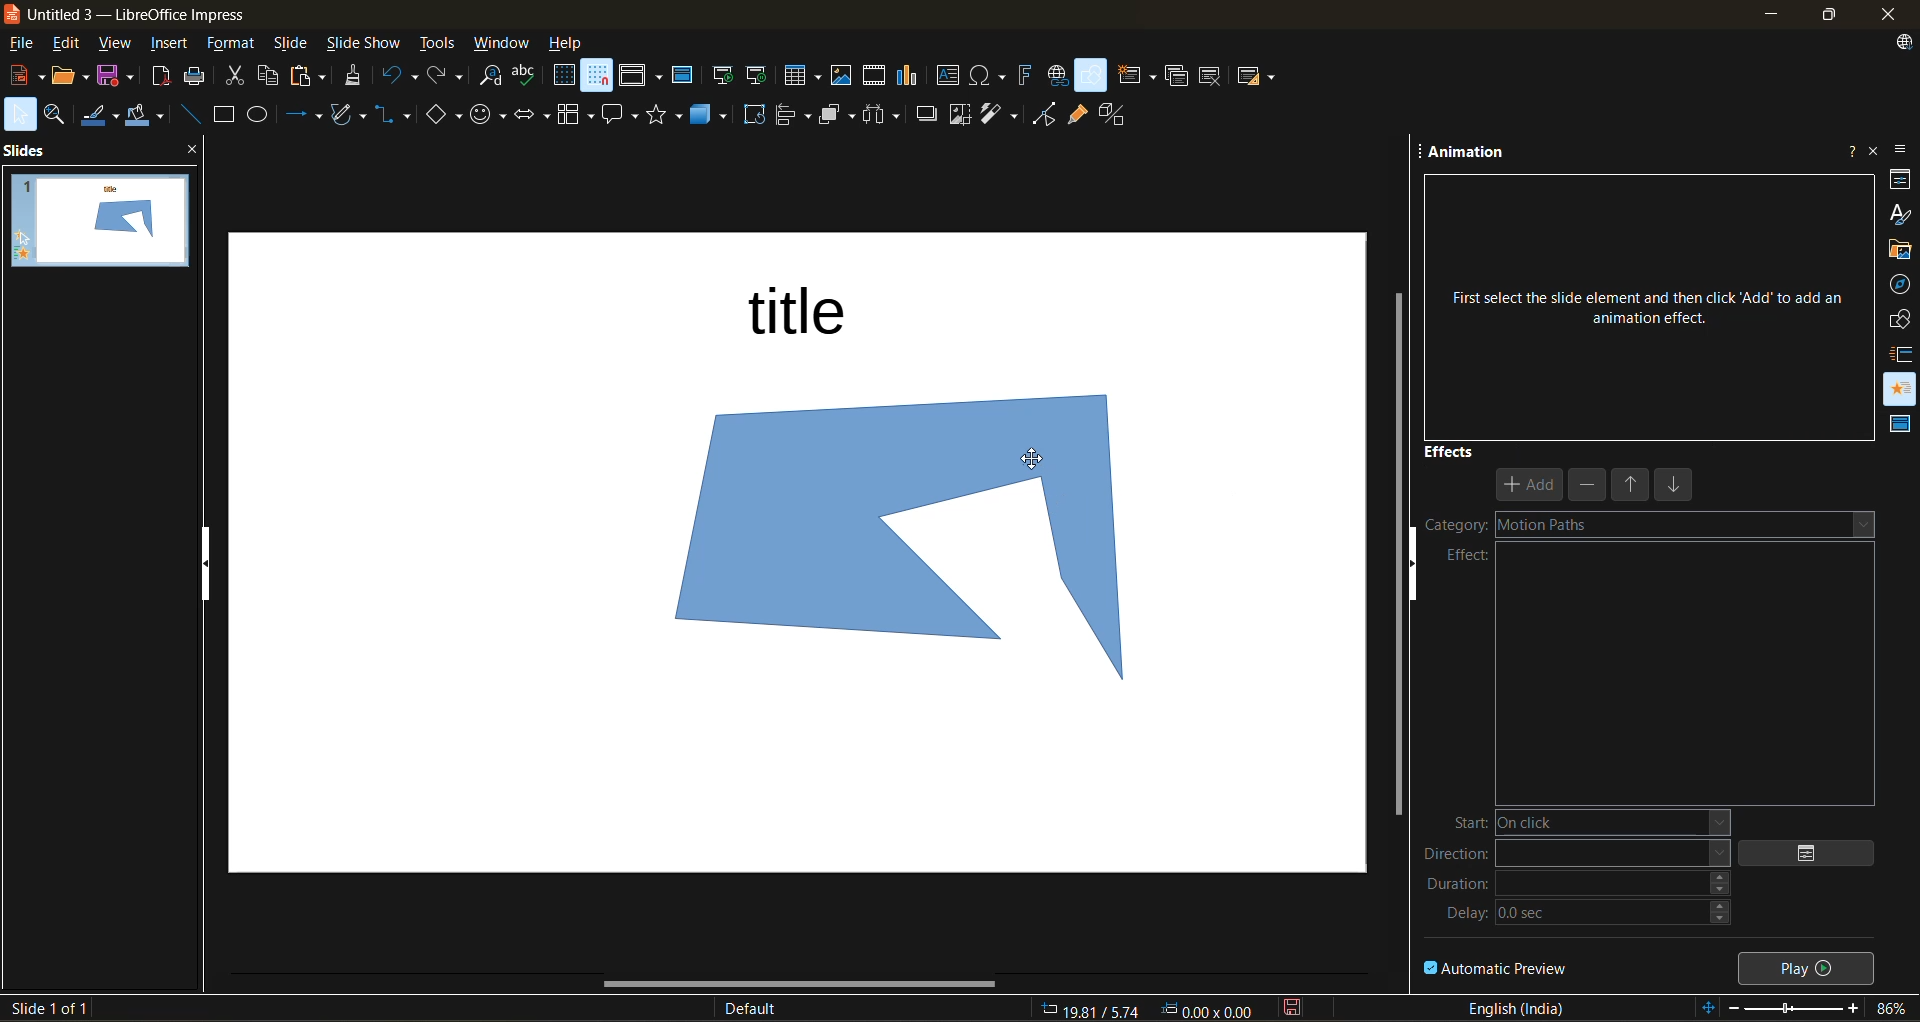  What do you see at coordinates (885, 116) in the screenshot?
I see `distribute` at bounding box center [885, 116].